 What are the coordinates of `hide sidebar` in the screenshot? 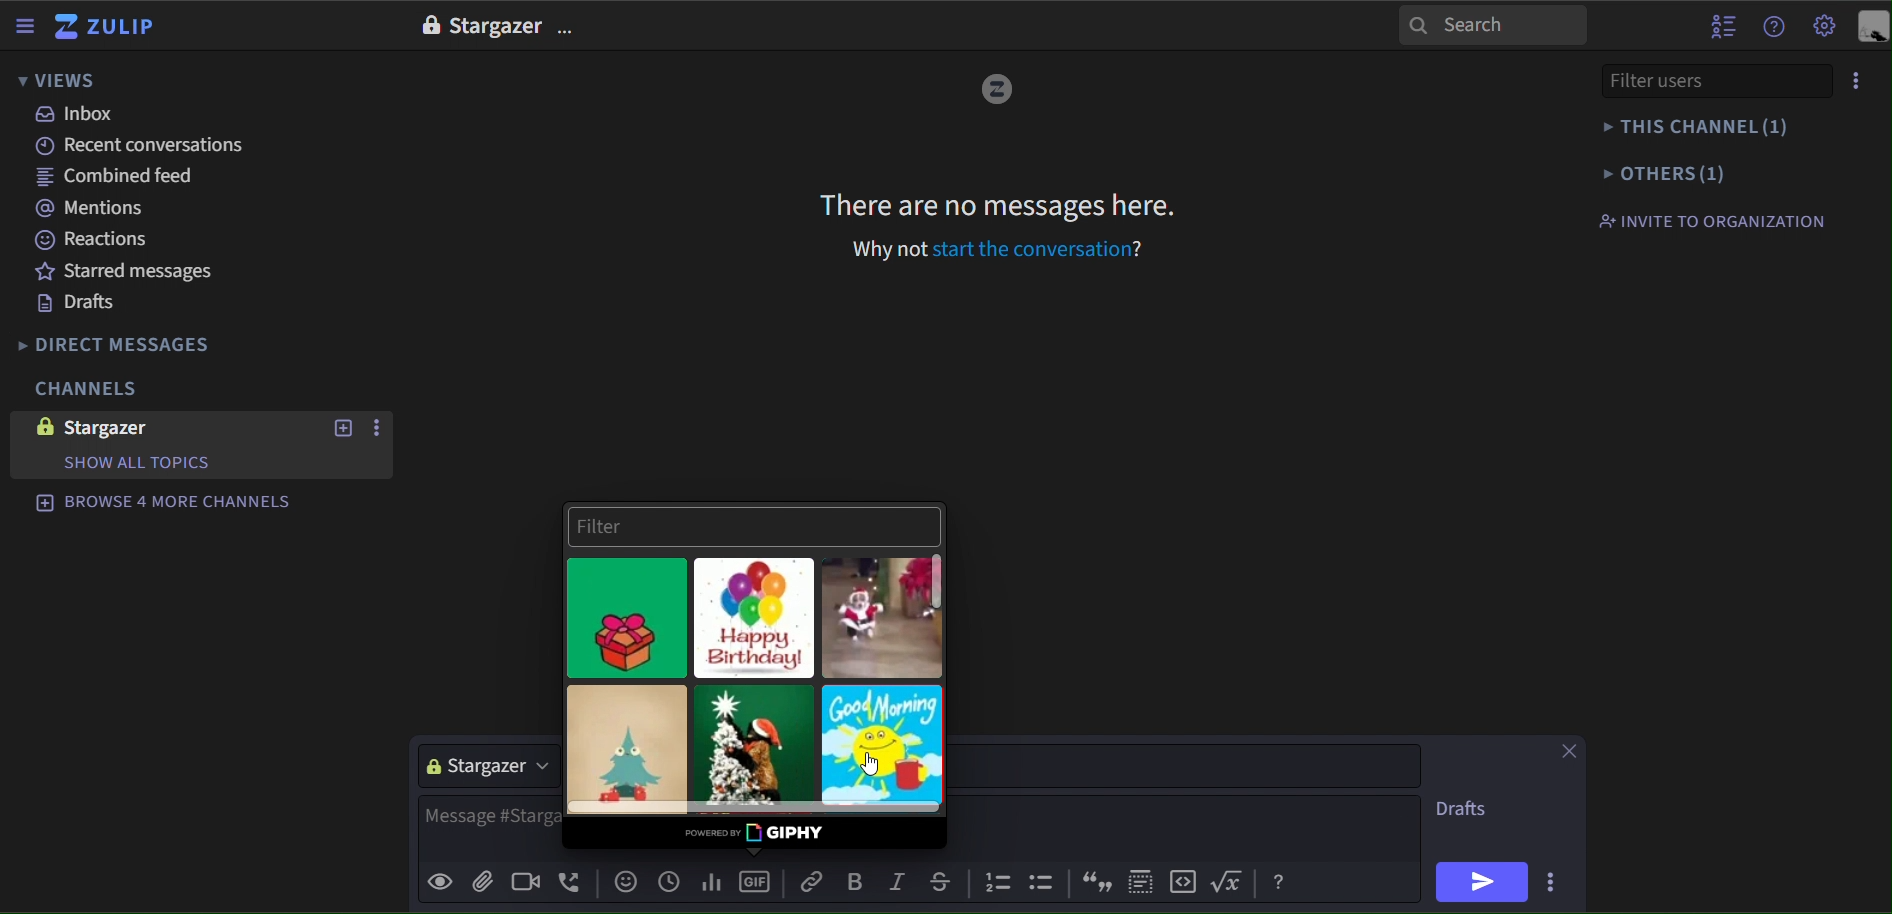 It's located at (27, 28).